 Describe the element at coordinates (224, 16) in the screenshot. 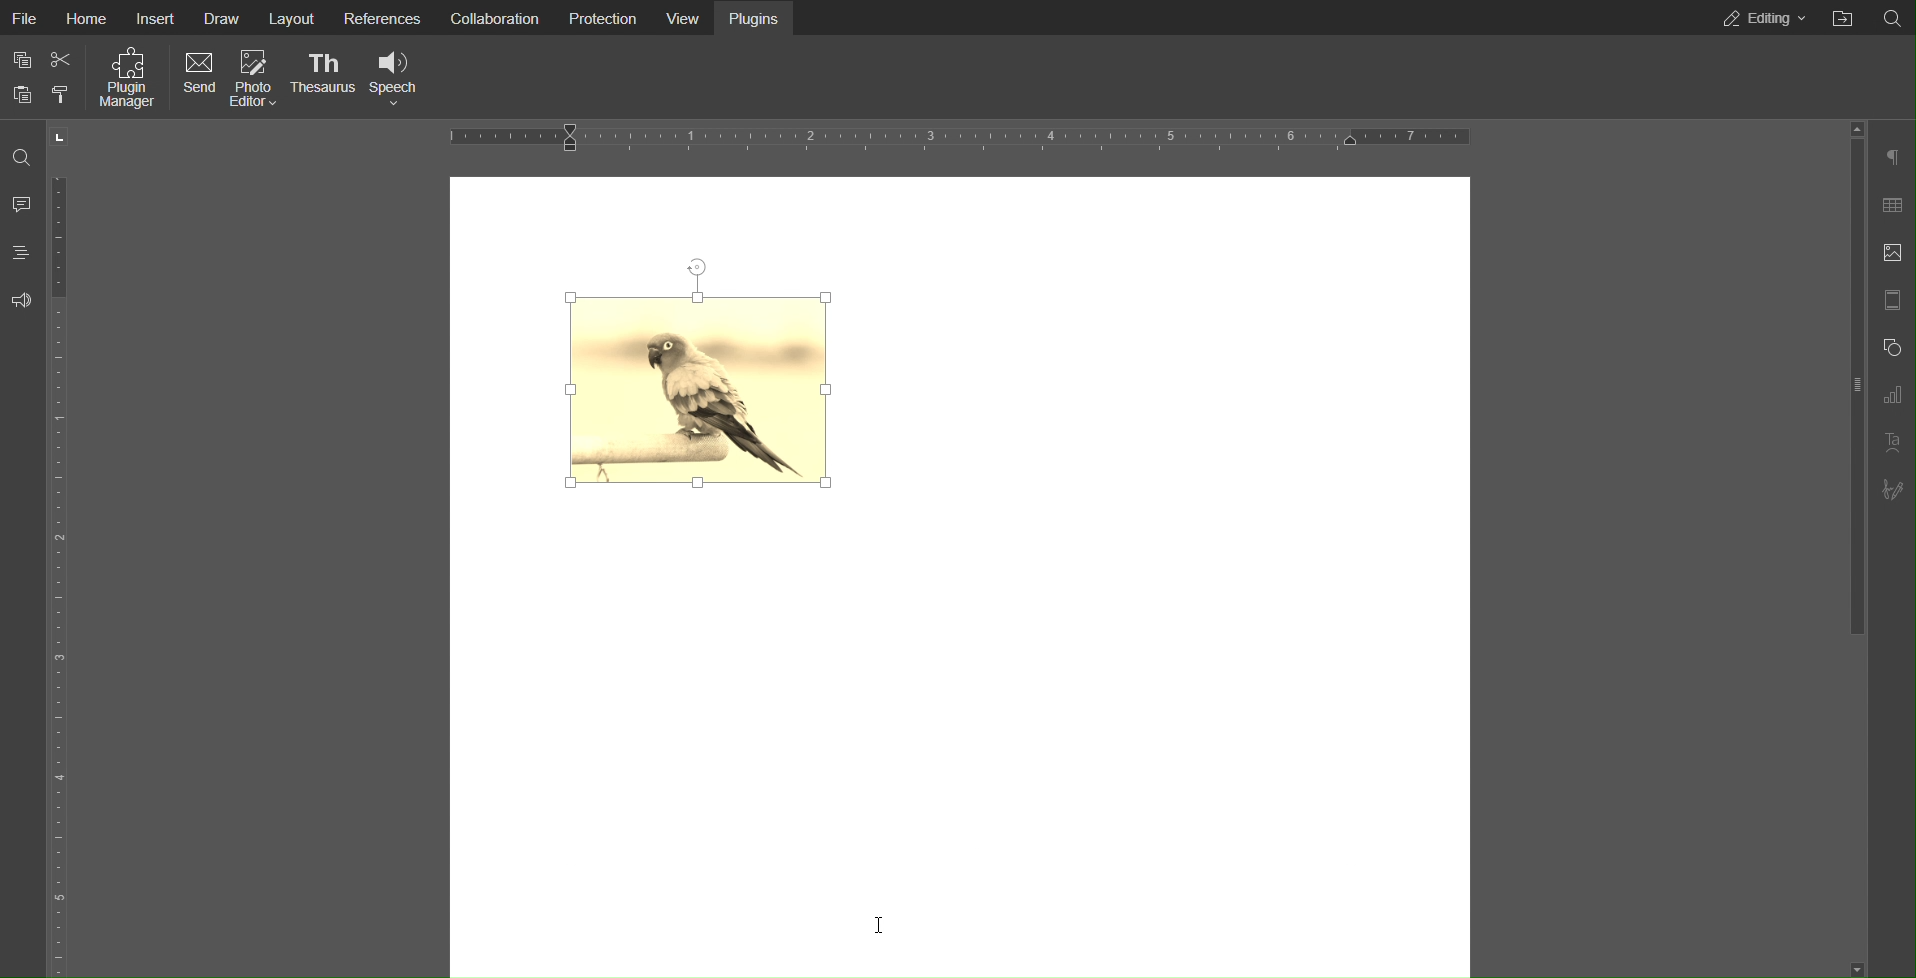

I see `Draw` at that location.